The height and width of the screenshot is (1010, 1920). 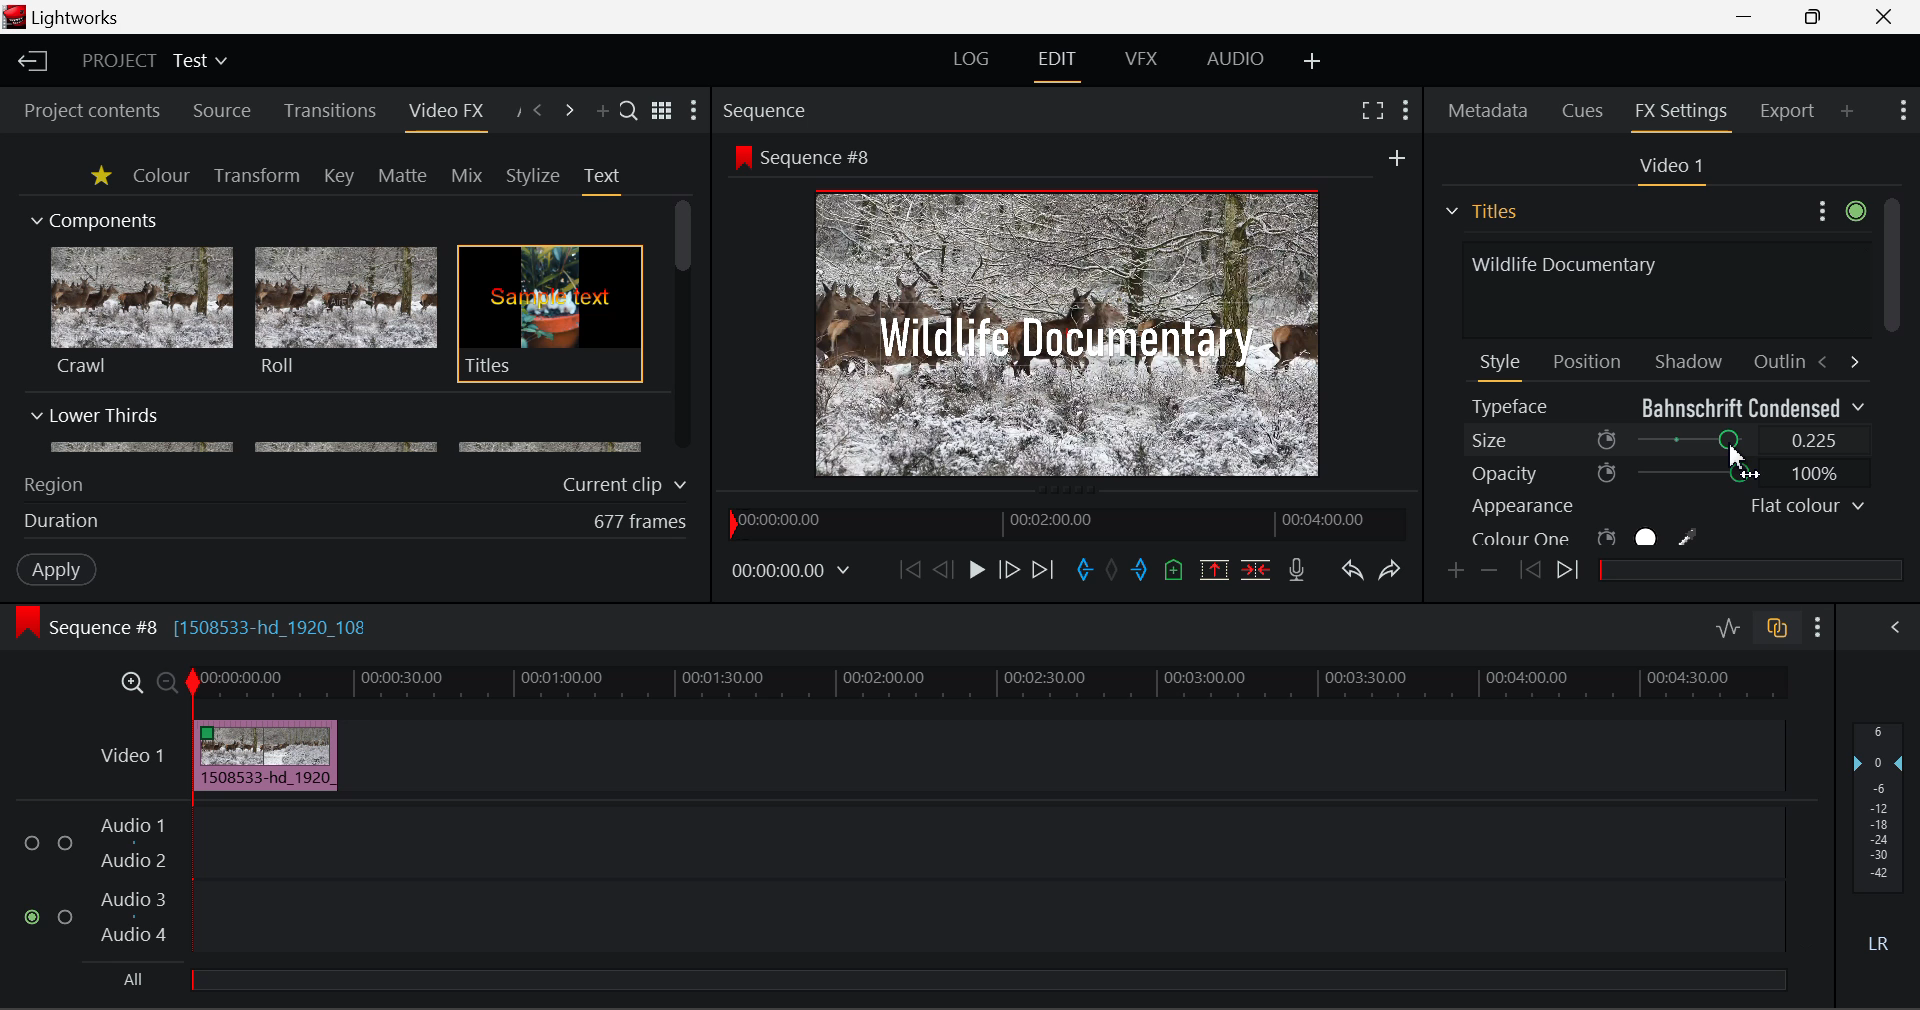 I want to click on Export, so click(x=1788, y=111).